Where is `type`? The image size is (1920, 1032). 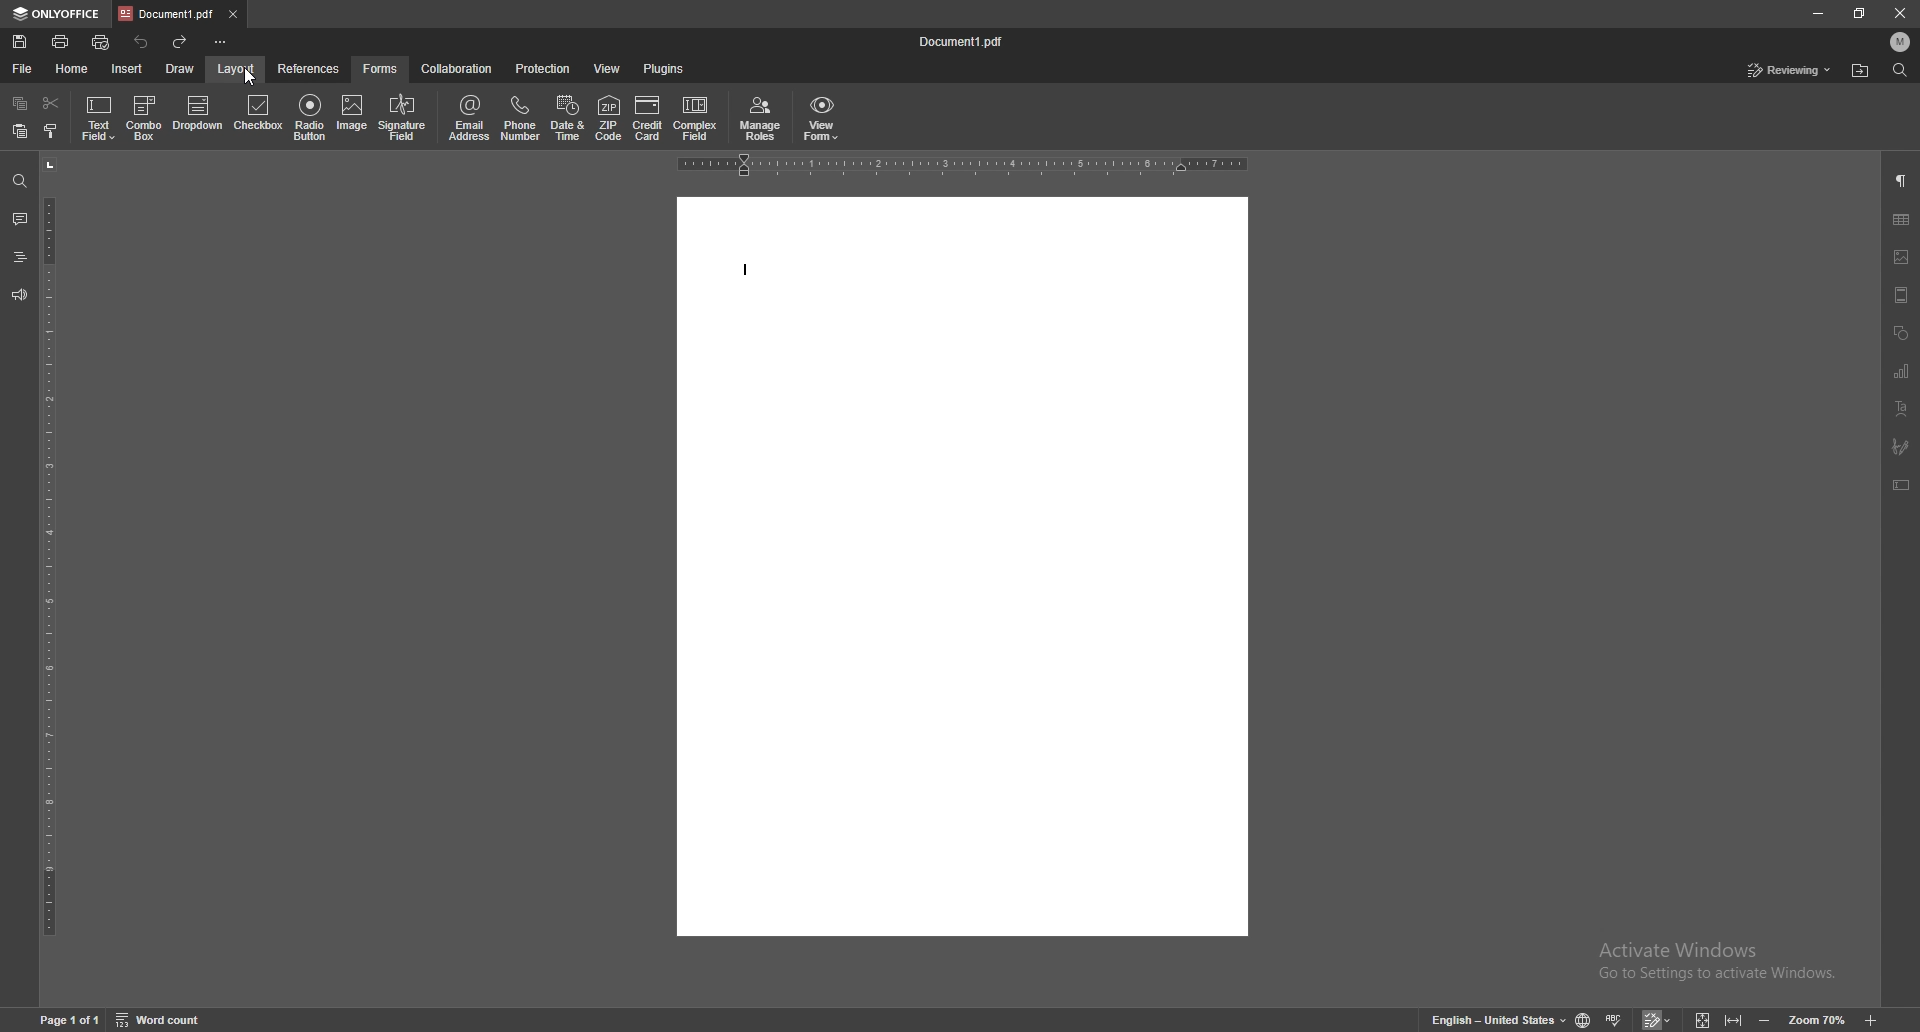
type is located at coordinates (750, 273).